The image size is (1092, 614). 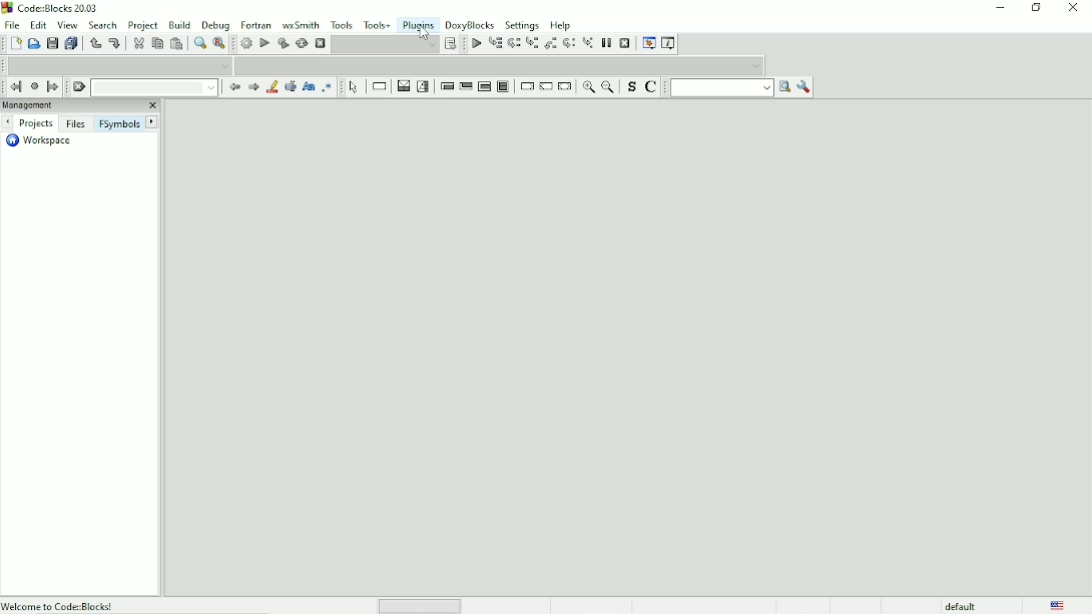 What do you see at coordinates (652, 88) in the screenshot?
I see `Toggle comments` at bounding box center [652, 88].